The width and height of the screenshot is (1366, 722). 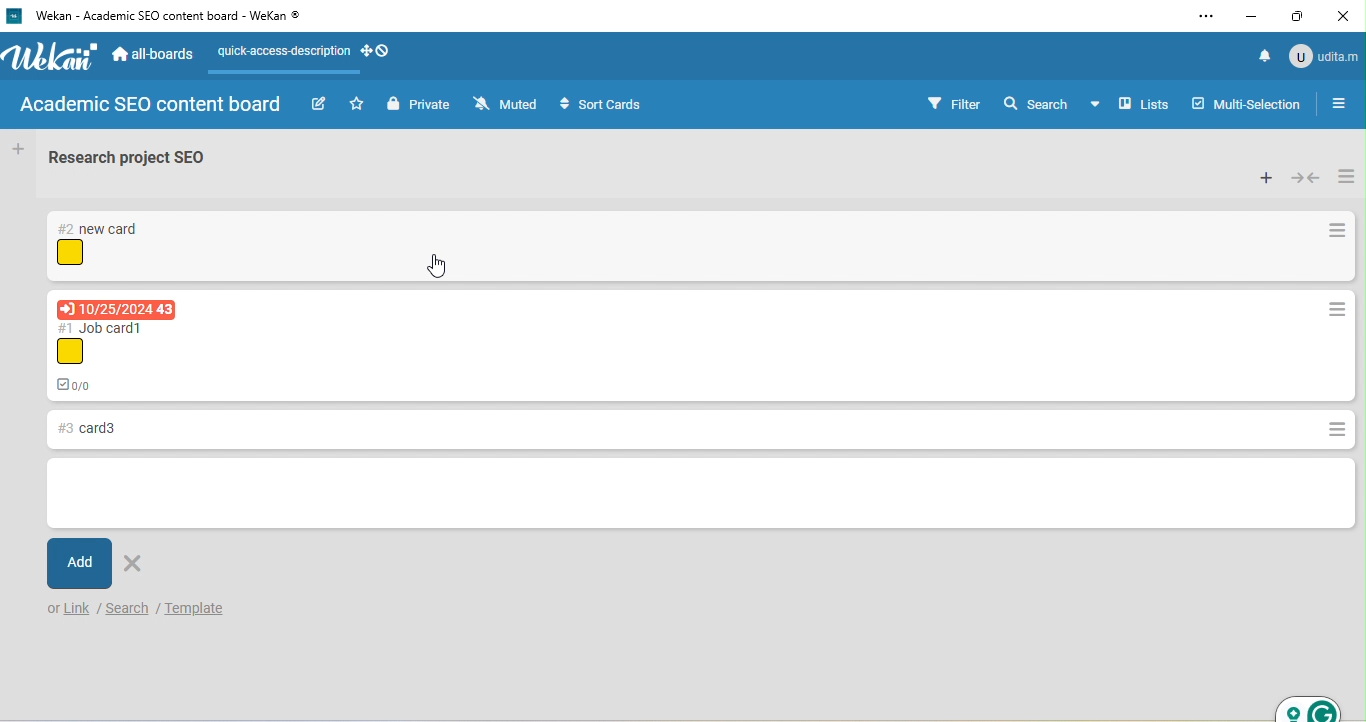 What do you see at coordinates (81, 563) in the screenshot?
I see `add` at bounding box center [81, 563].